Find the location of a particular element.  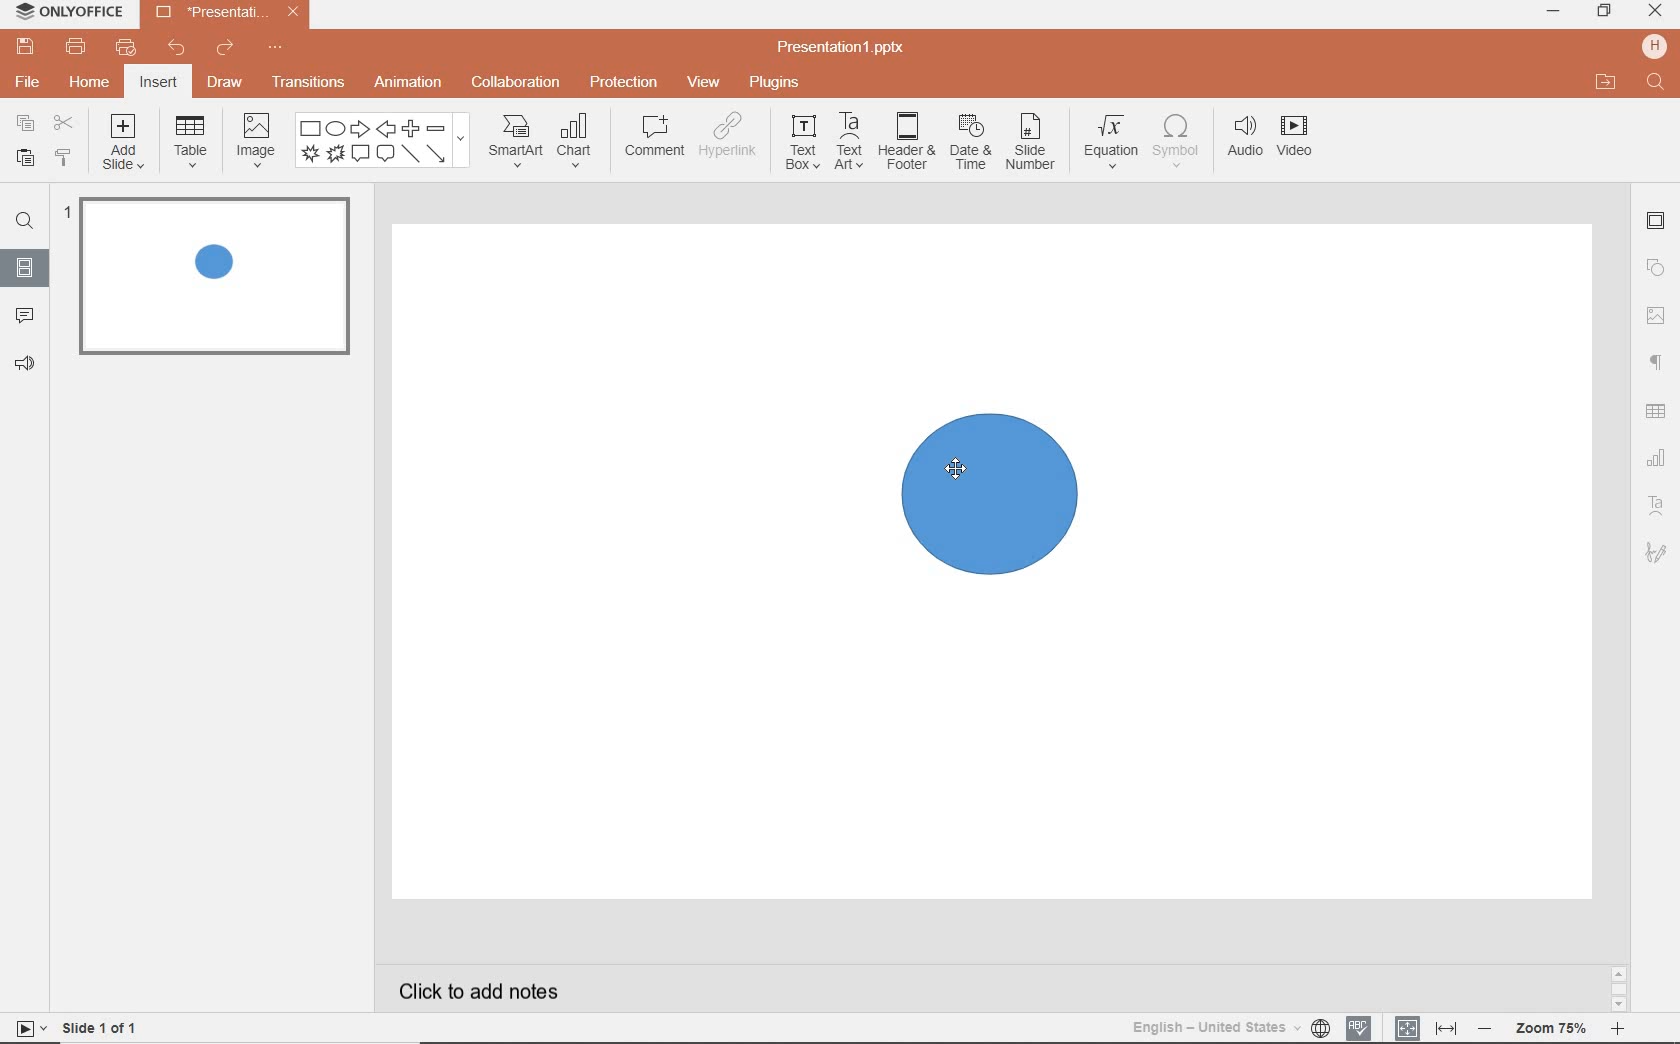

cut is located at coordinates (62, 123).